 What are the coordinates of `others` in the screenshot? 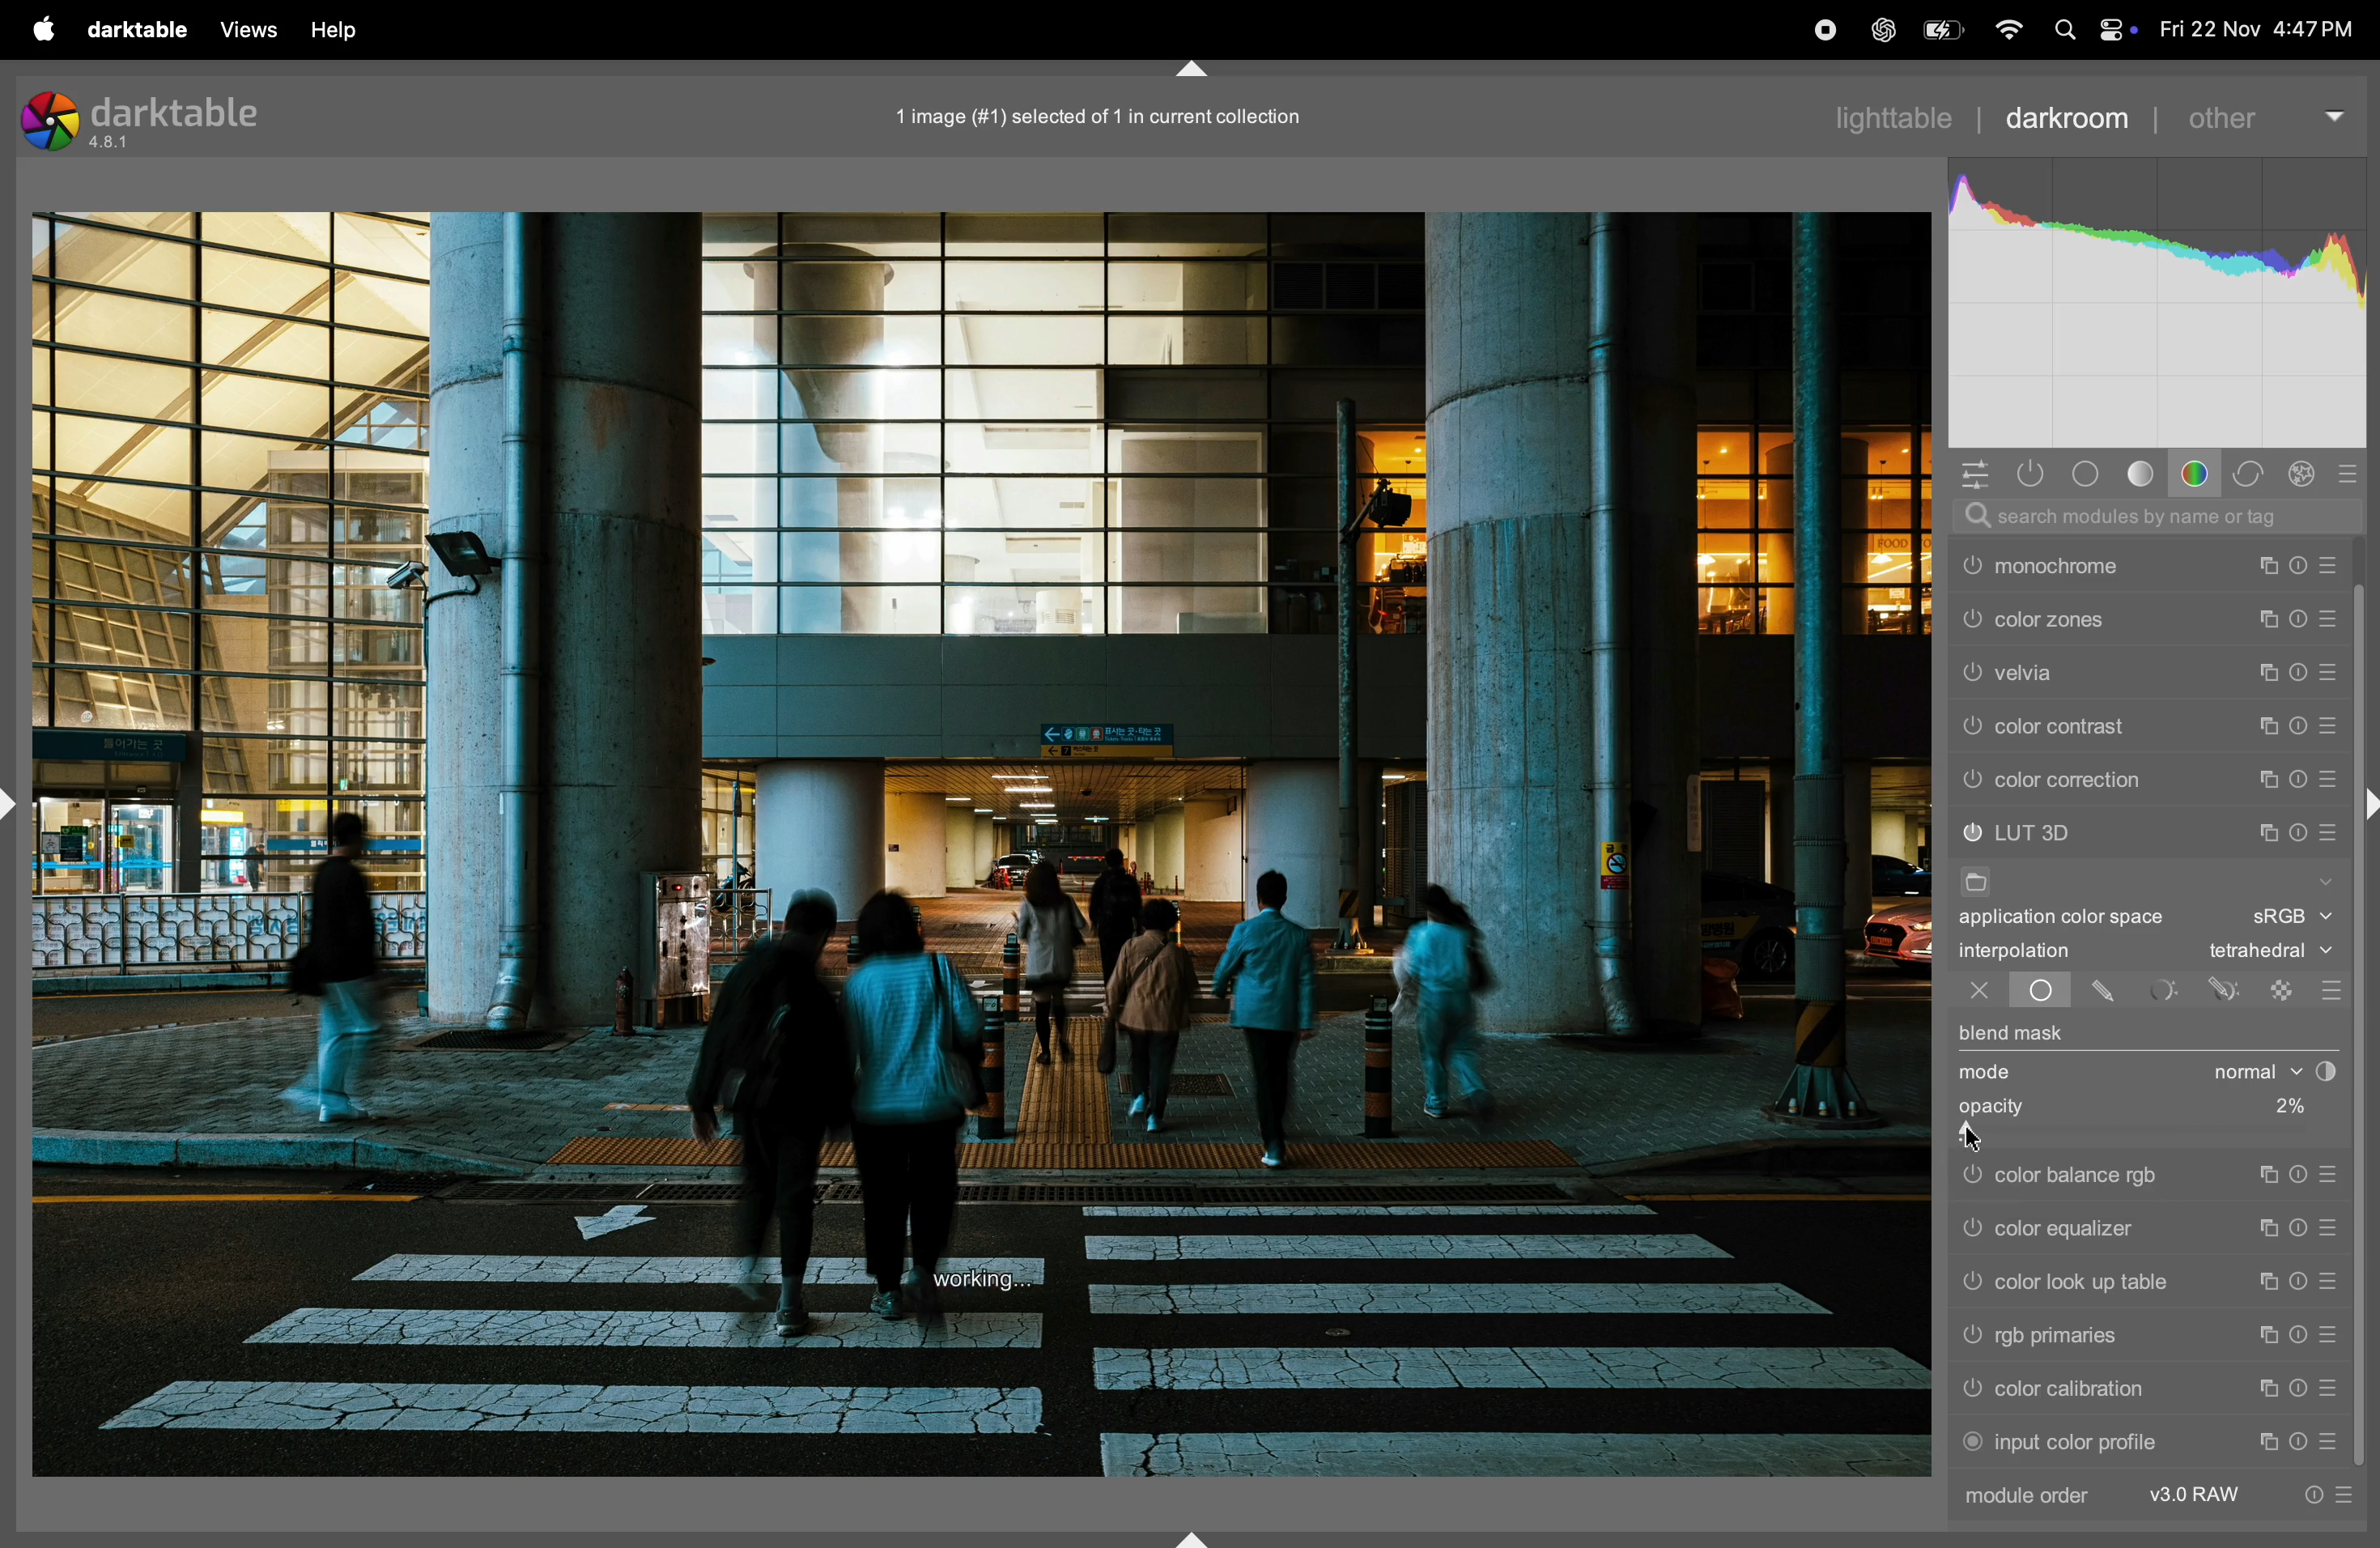 It's located at (2269, 114).